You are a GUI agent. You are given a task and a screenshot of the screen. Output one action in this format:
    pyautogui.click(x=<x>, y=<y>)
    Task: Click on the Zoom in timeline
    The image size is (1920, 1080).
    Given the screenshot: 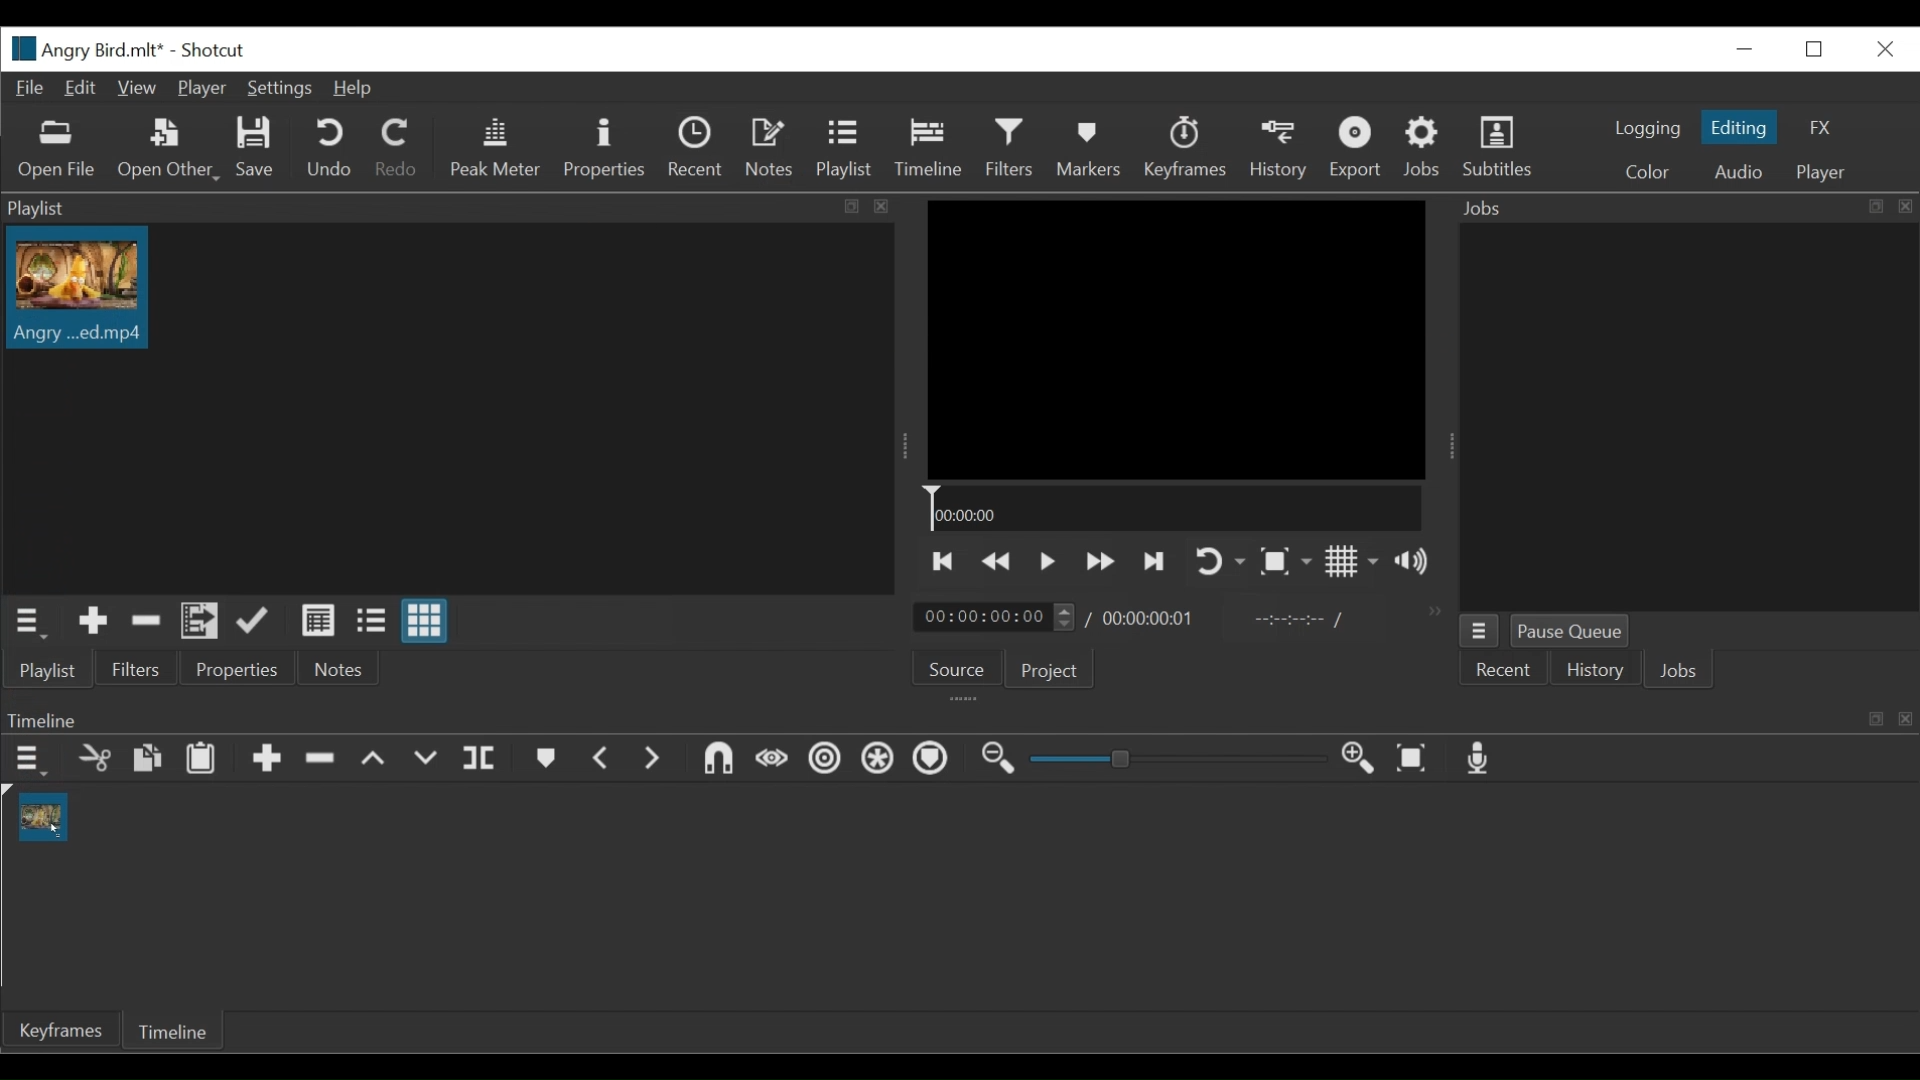 What is the action you would take?
    pyautogui.click(x=1361, y=760)
    